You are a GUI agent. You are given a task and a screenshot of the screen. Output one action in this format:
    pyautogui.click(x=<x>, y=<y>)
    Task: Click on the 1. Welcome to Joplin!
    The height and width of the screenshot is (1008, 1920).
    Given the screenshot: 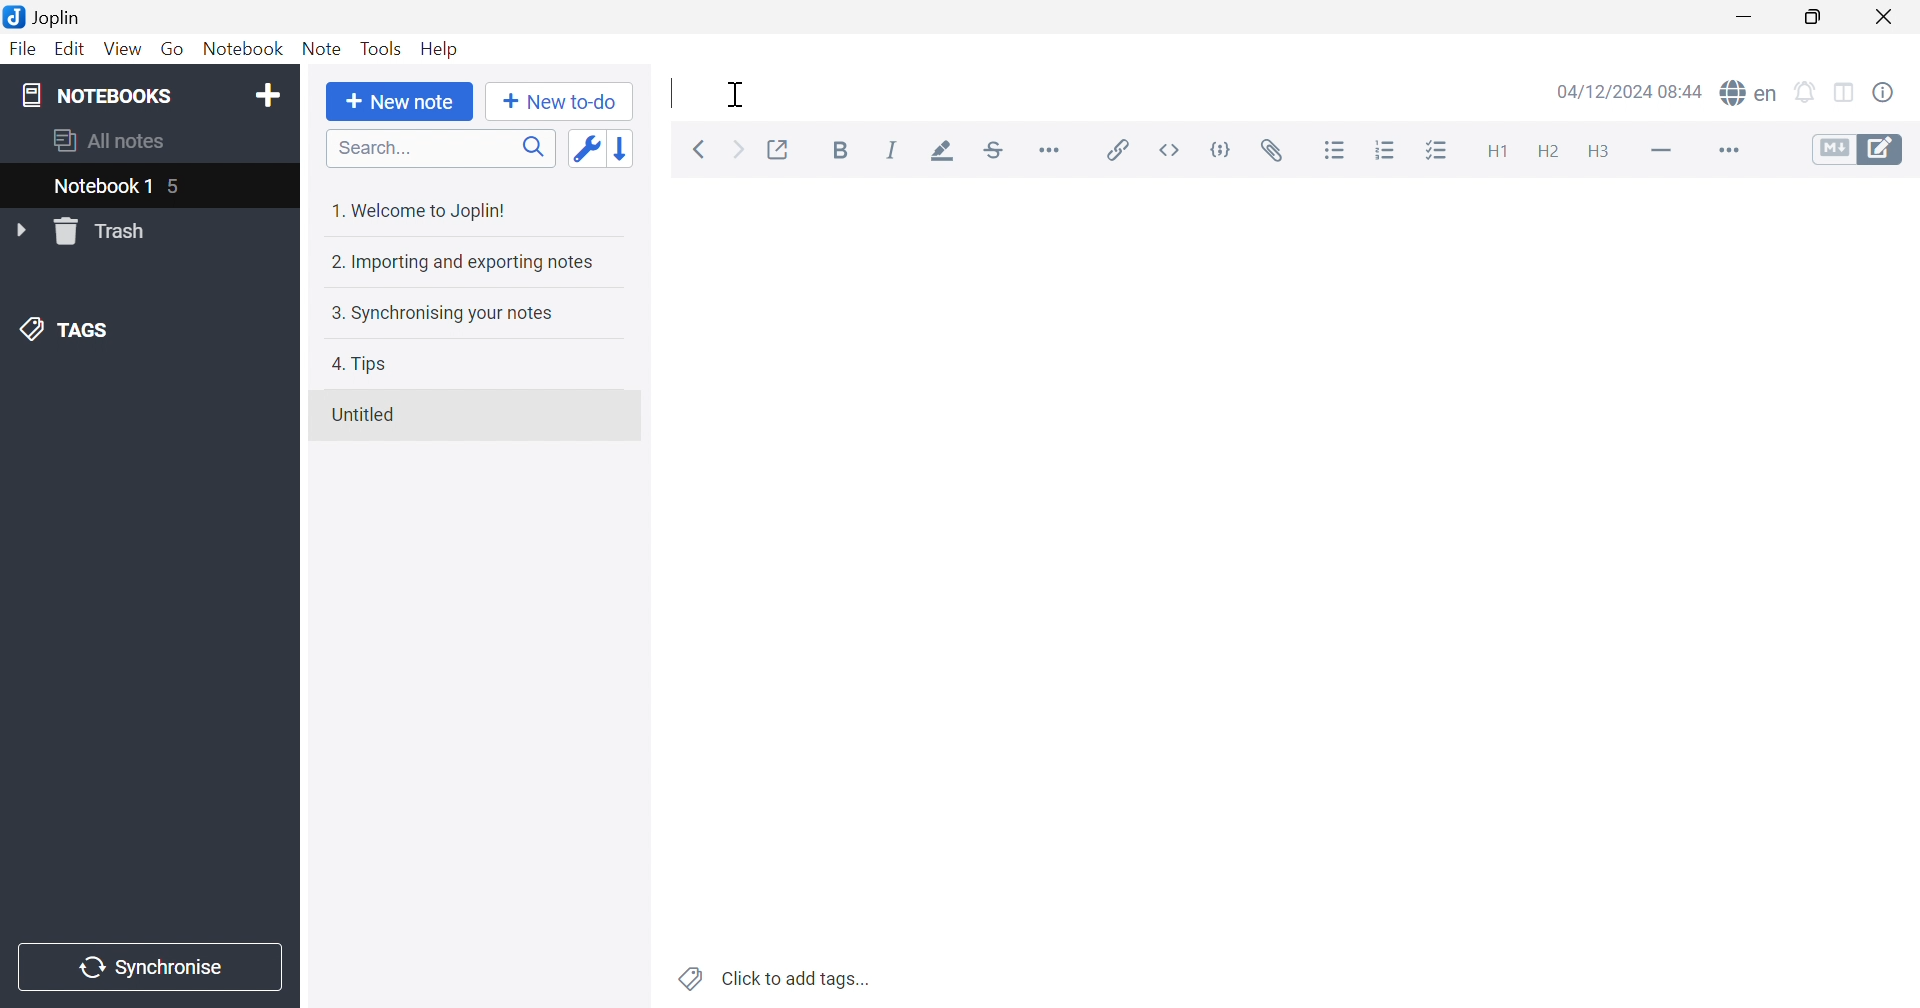 What is the action you would take?
    pyautogui.click(x=429, y=207)
    